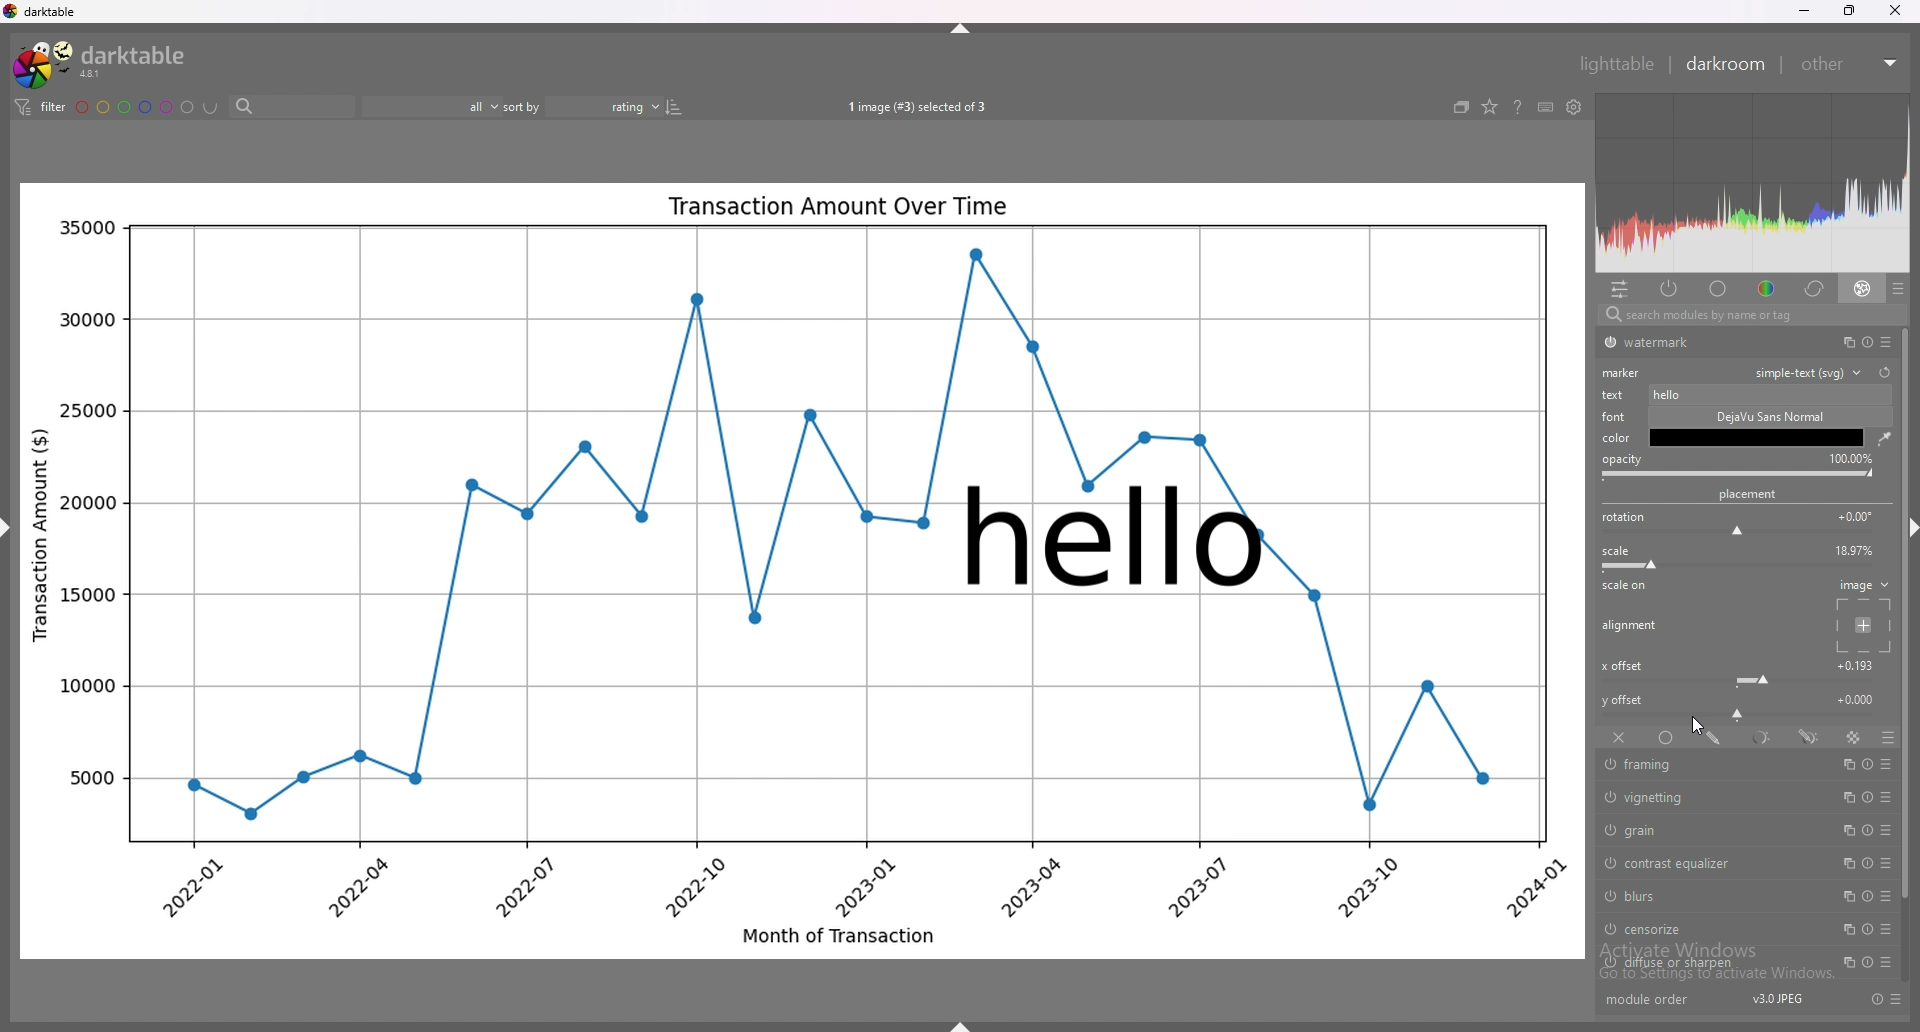 The height and width of the screenshot is (1032, 1920). I want to click on raster mask, so click(1854, 737).